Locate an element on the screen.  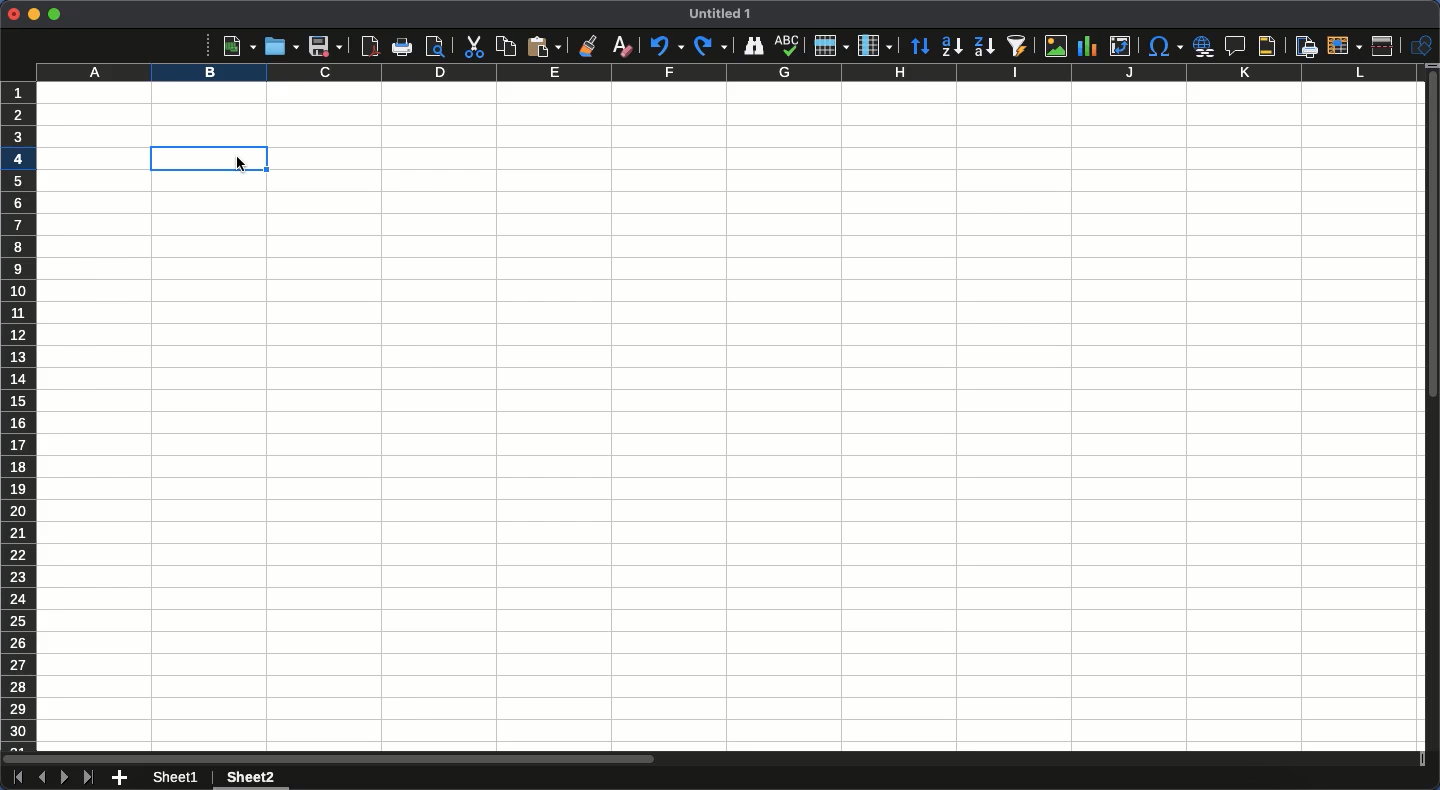
Export as PDF is located at coordinates (369, 46).